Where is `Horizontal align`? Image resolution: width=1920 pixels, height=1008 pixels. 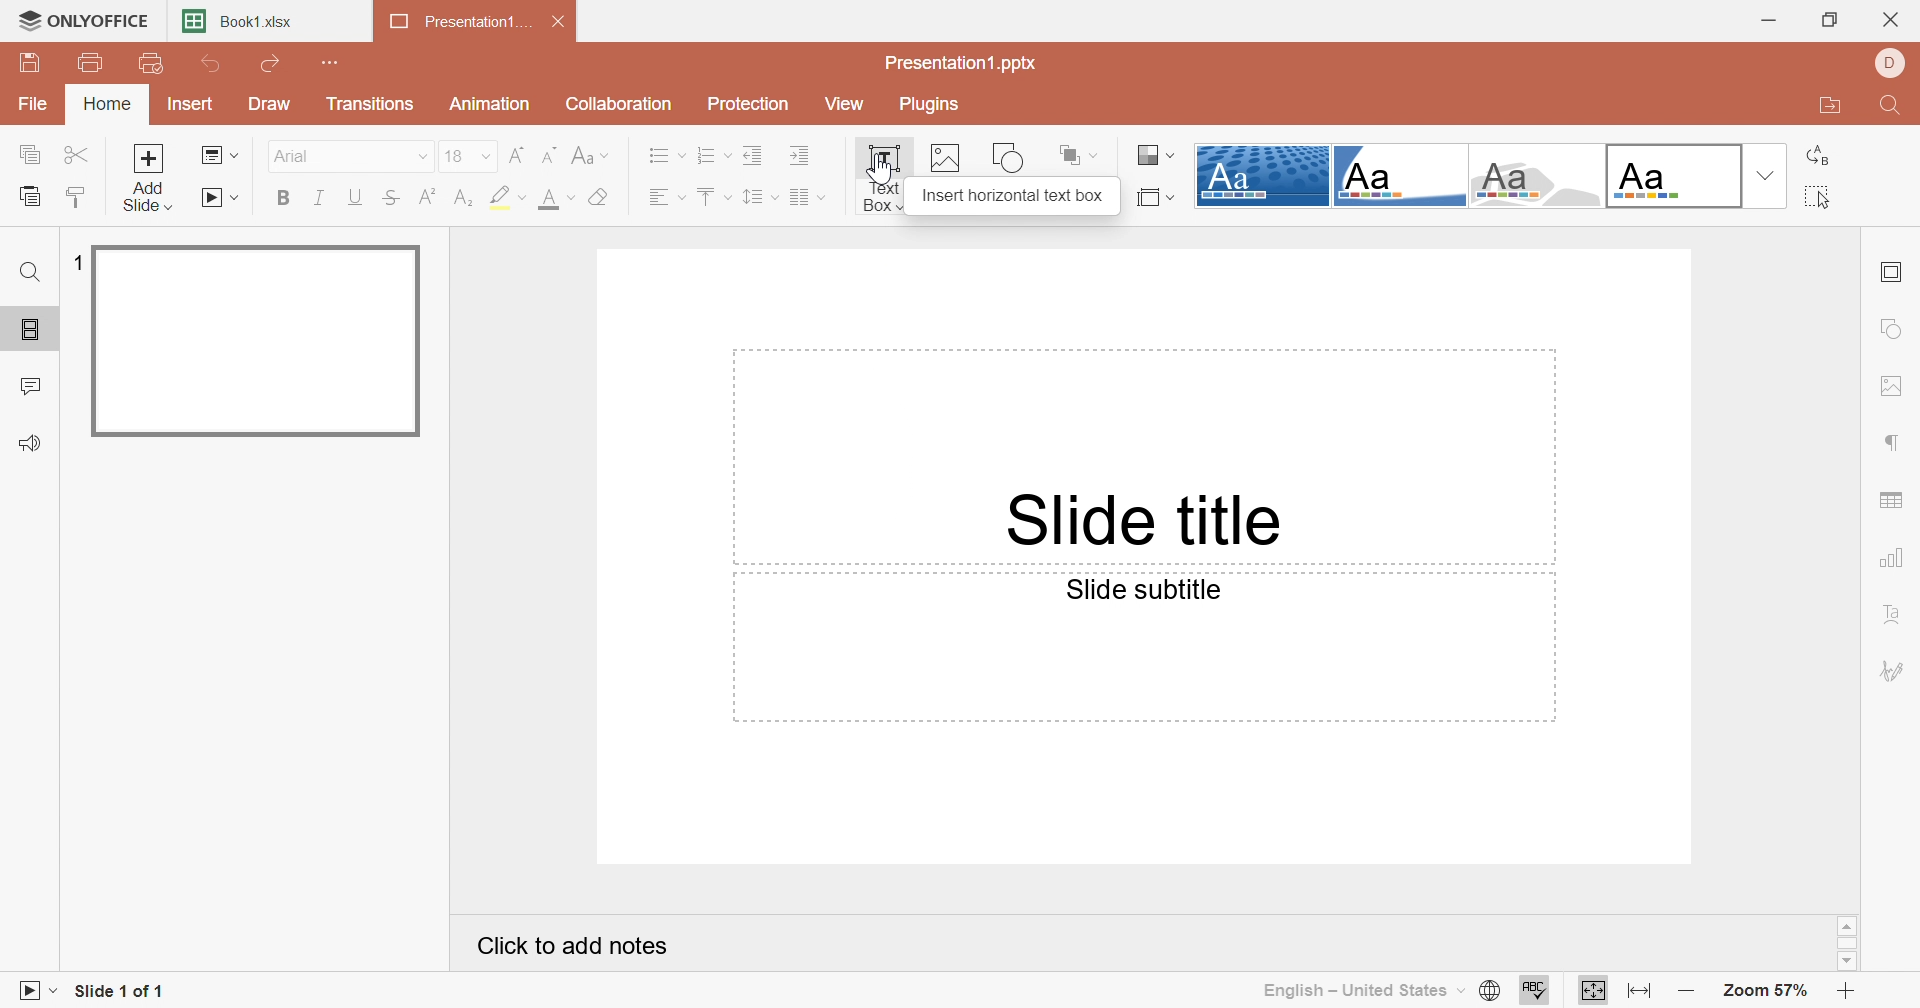
Horizontal align is located at coordinates (663, 197).